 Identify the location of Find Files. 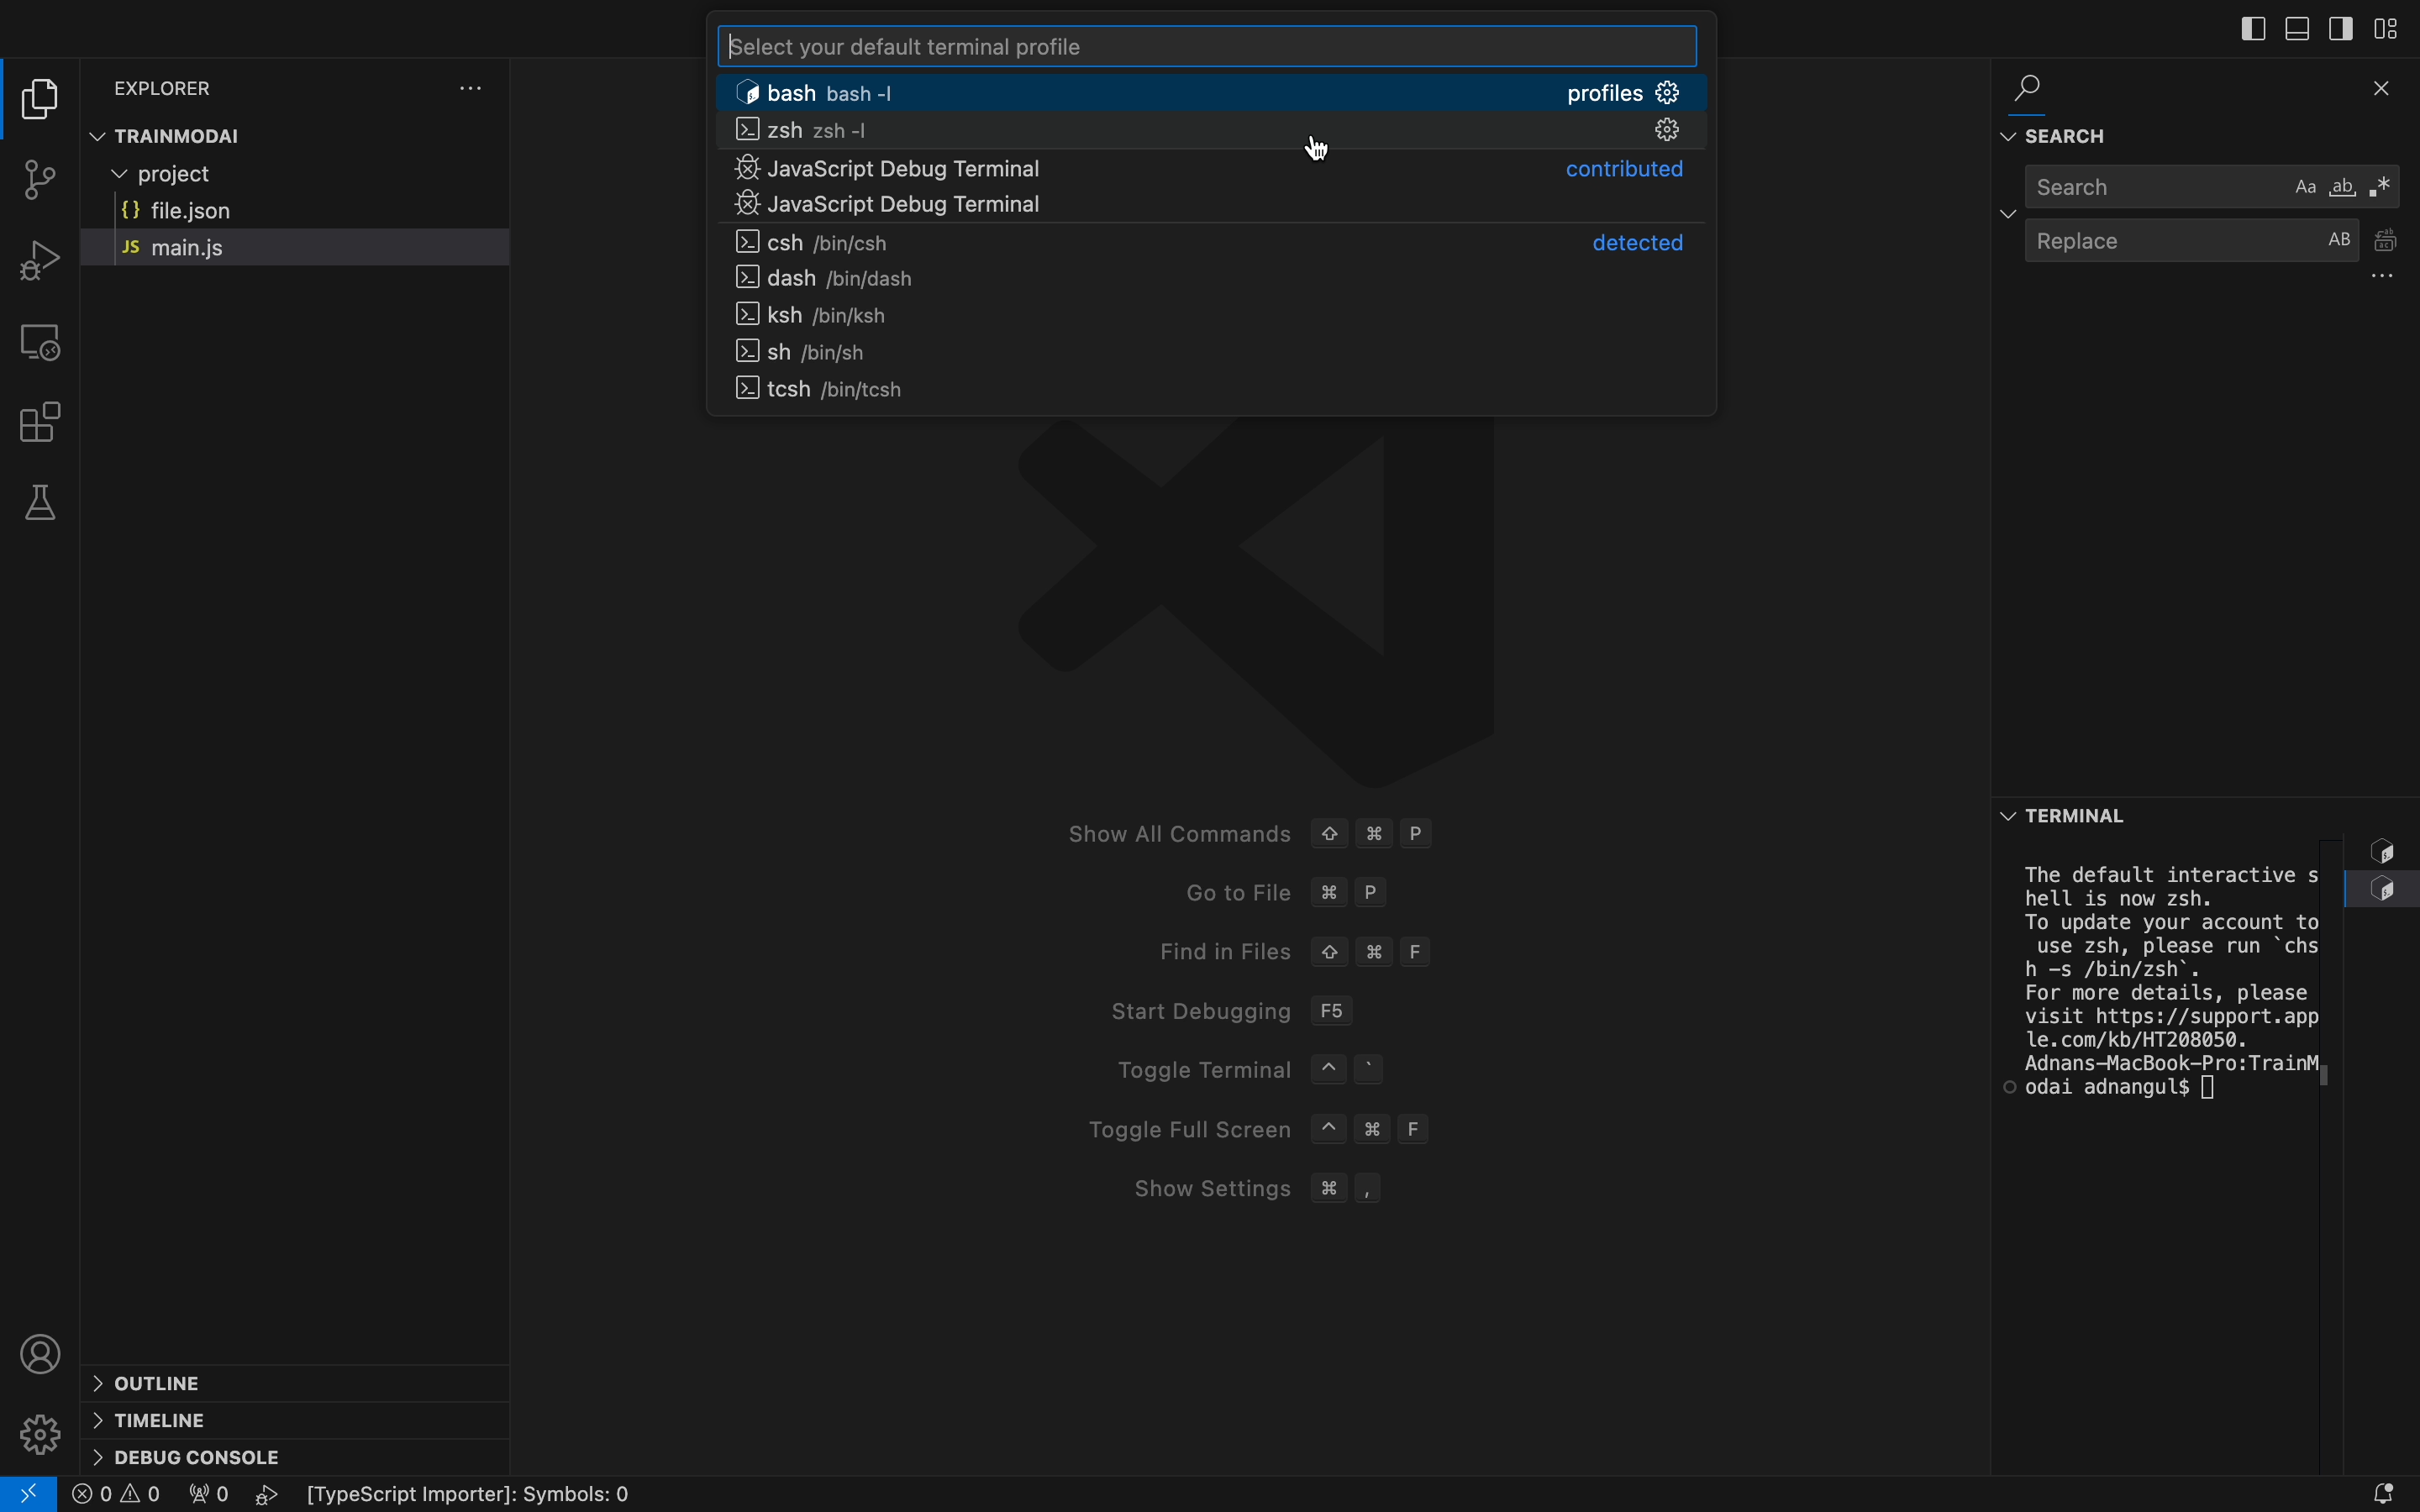
(1401, 950).